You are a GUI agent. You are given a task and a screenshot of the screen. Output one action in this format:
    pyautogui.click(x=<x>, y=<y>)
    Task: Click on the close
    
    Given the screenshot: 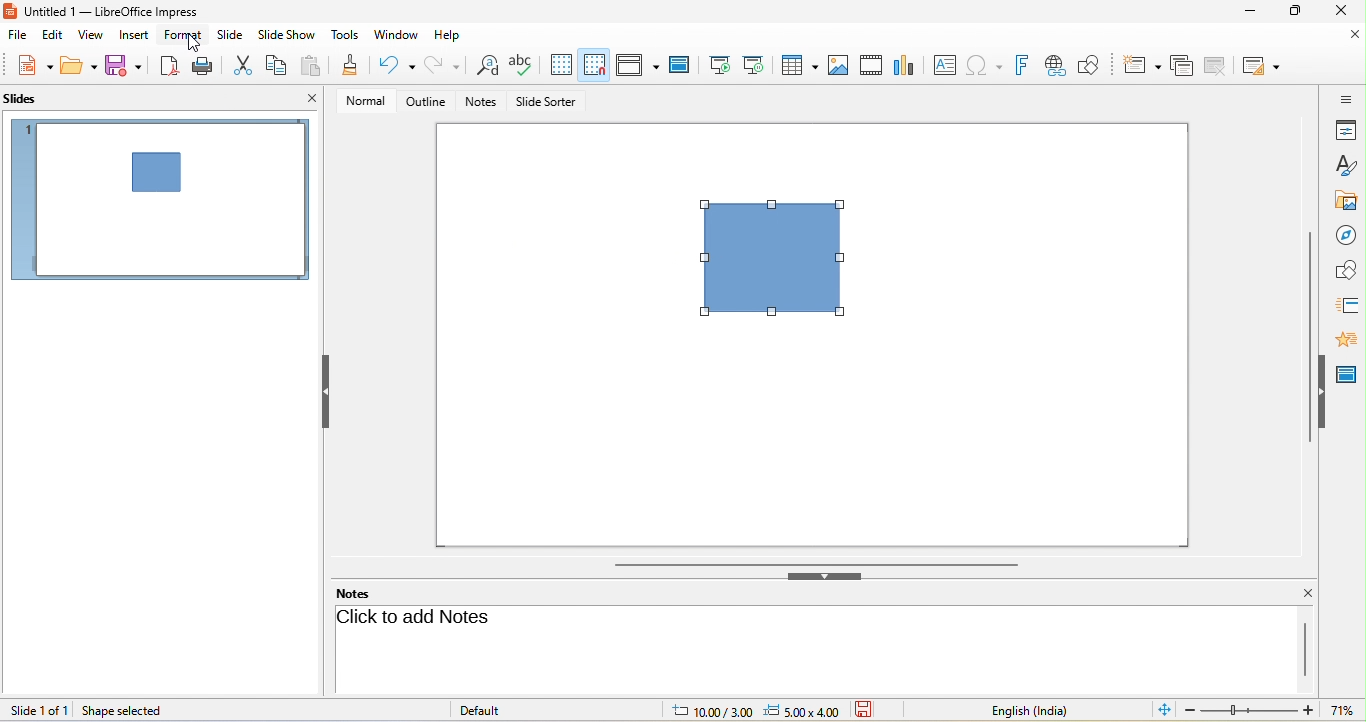 What is the action you would take?
    pyautogui.click(x=1355, y=37)
    